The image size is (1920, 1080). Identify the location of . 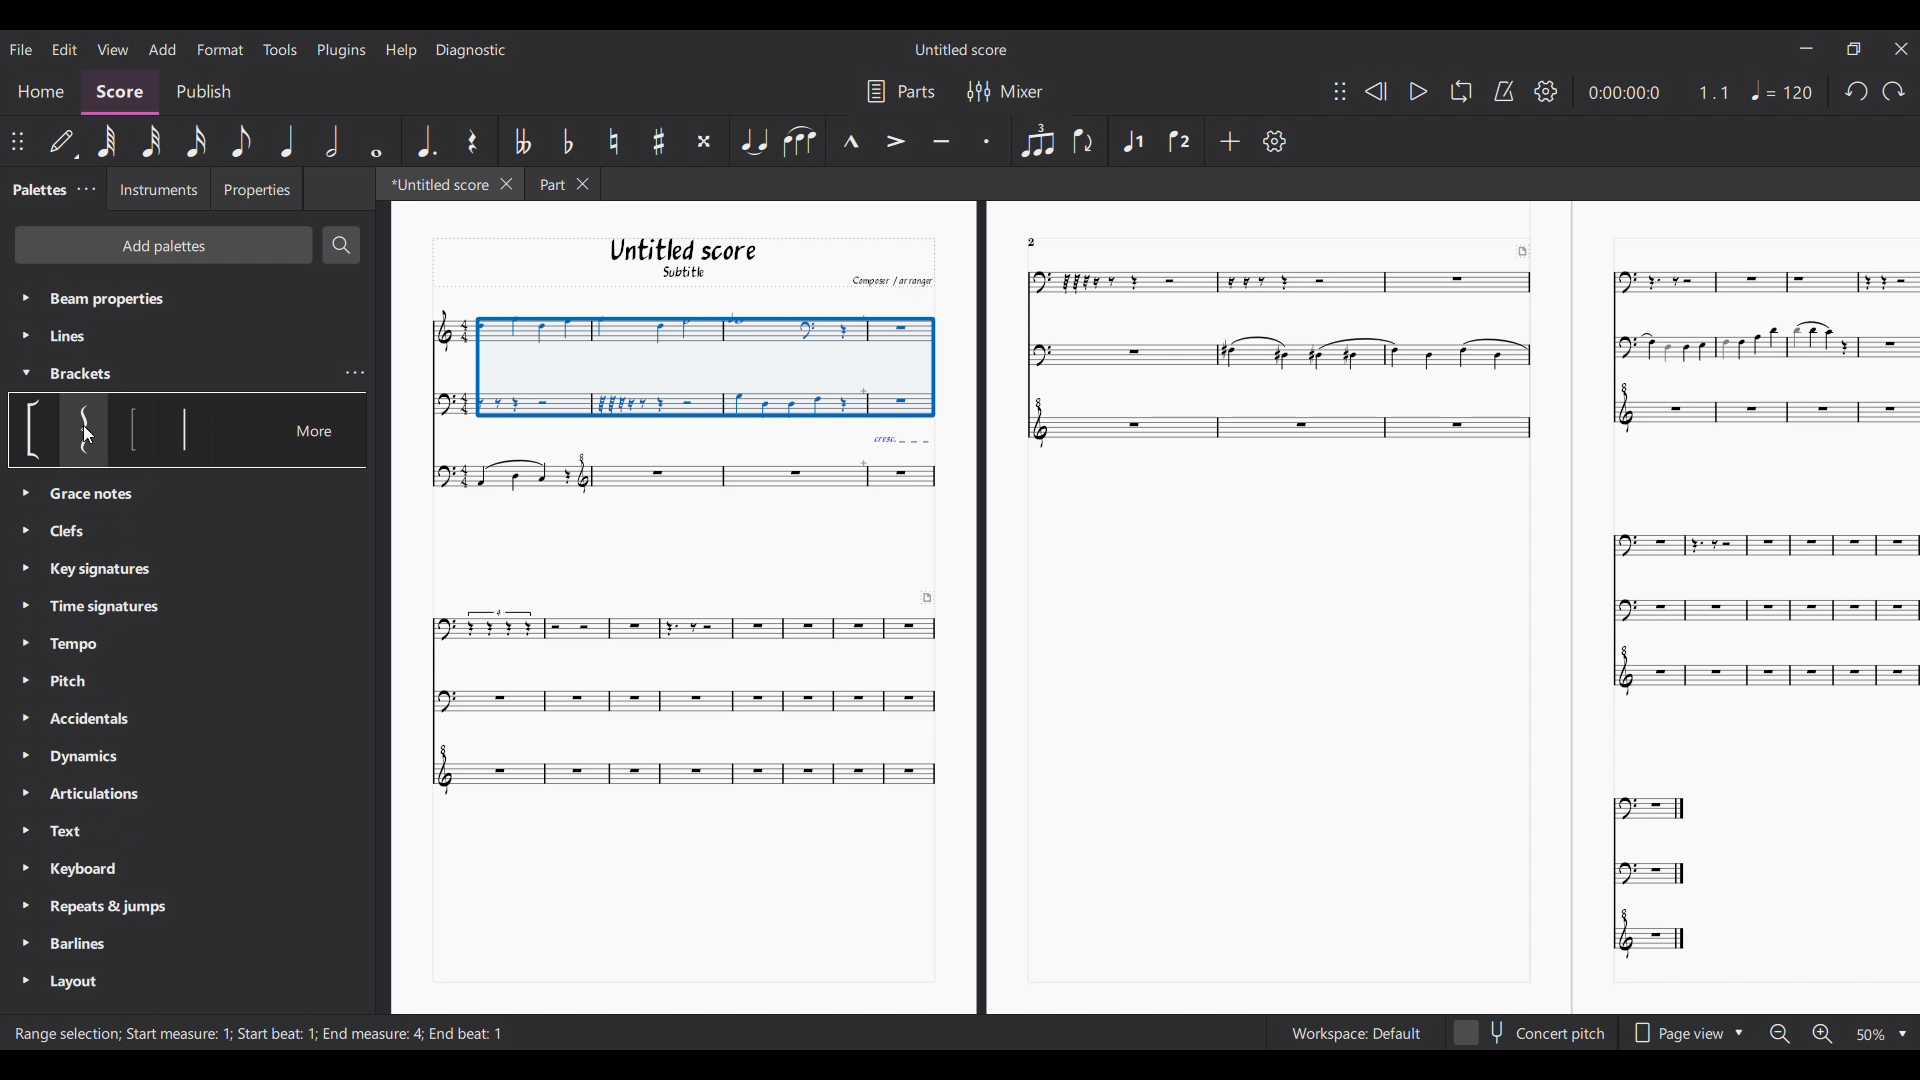
(23, 757).